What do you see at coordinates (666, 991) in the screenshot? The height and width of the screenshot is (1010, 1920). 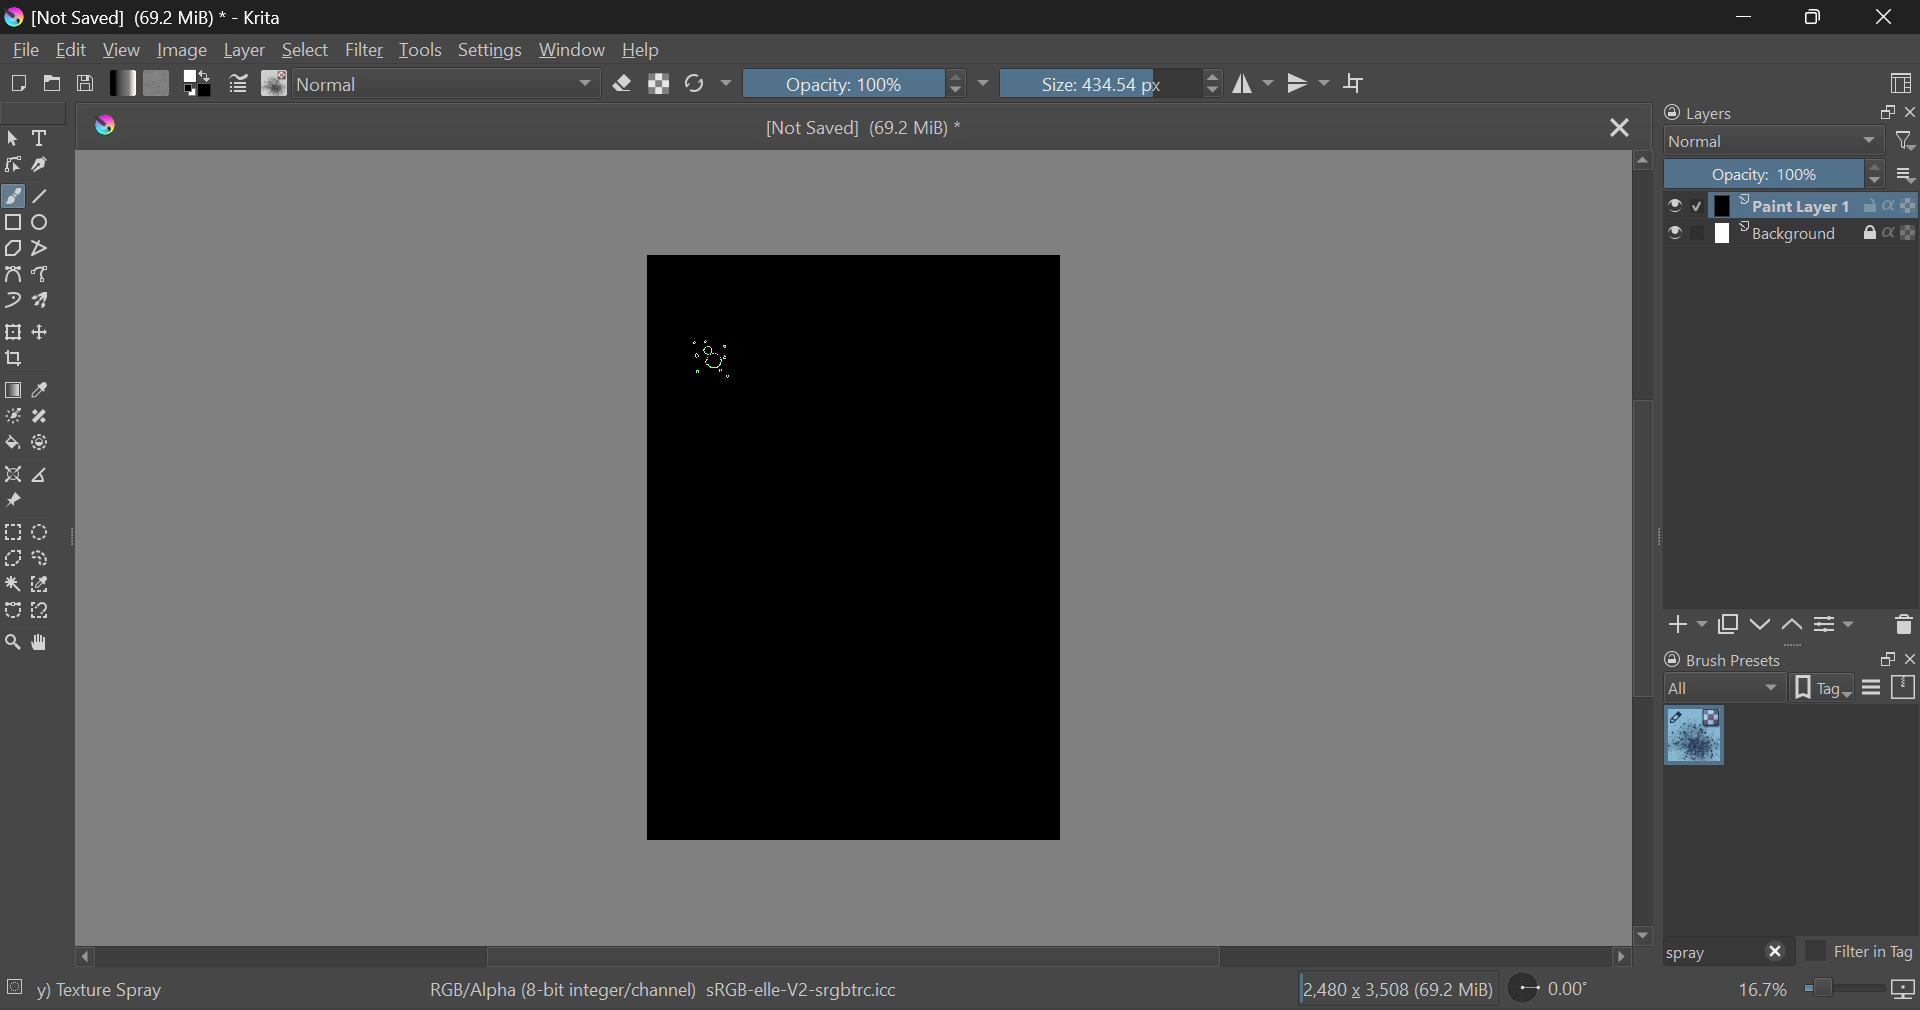 I see `RGB/Alpha (8-bit integer/channel) sRGB-elle-V2-srgbtrcicc` at bounding box center [666, 991].